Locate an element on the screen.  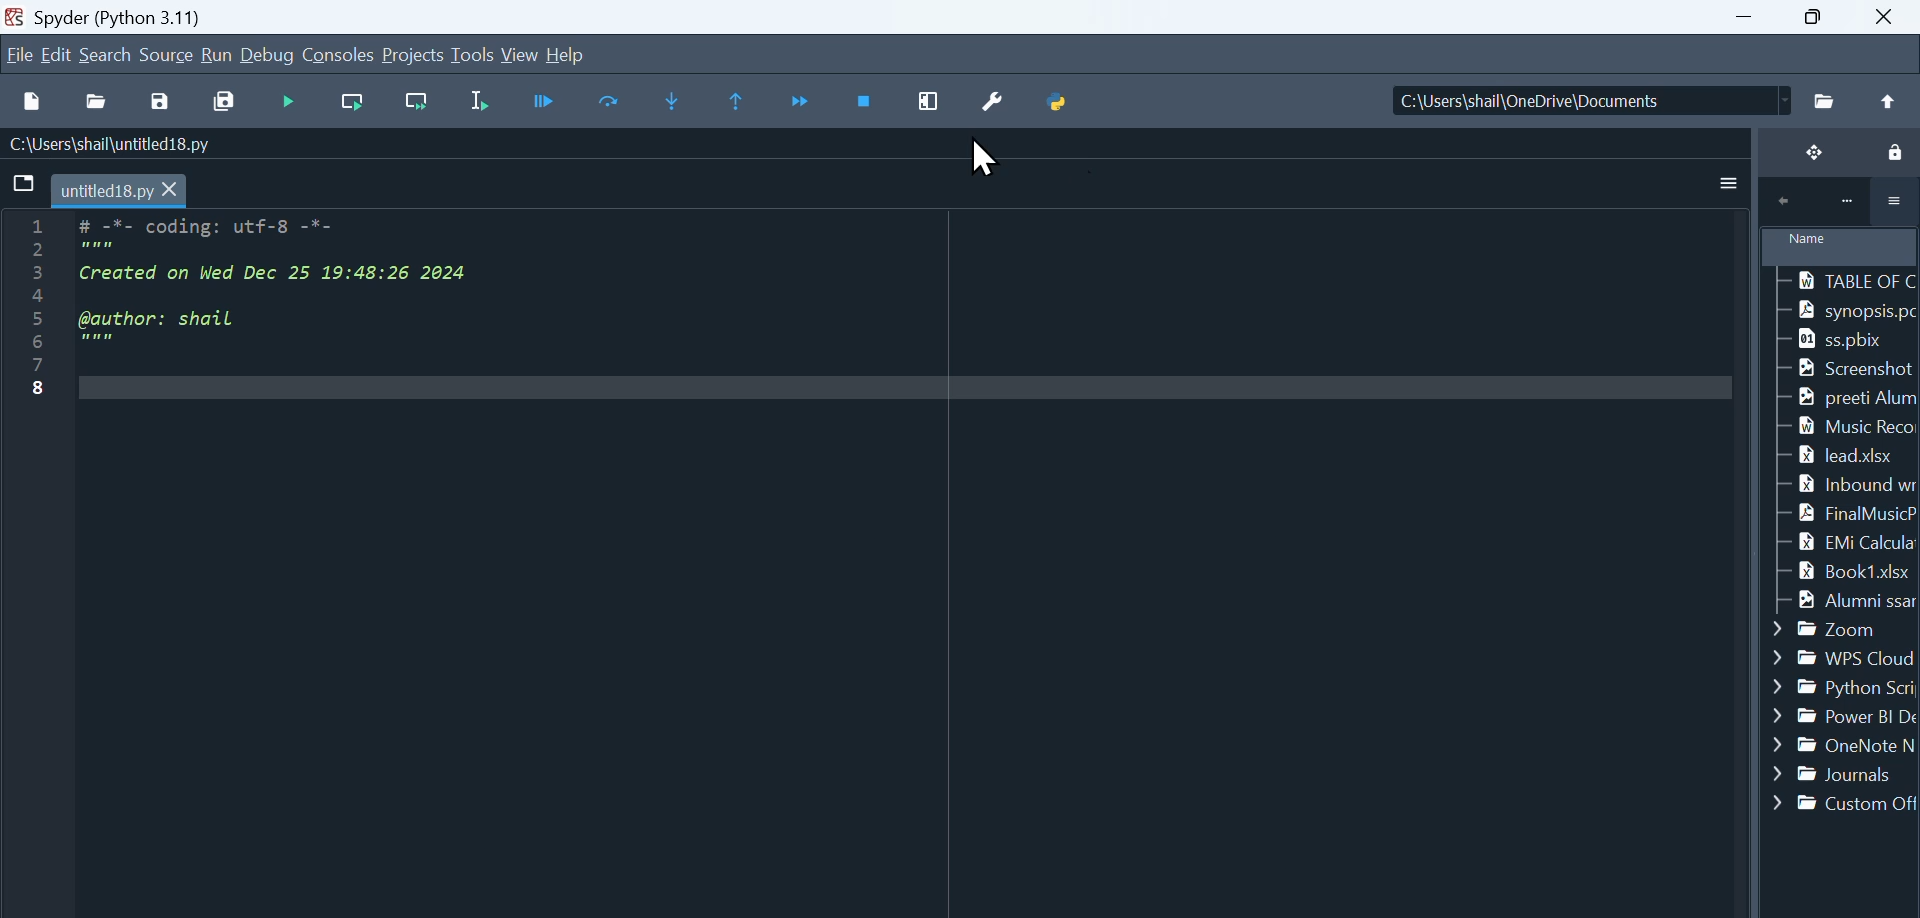
C:\users\shail\untitled18.py is located at coordinates (110, 142).